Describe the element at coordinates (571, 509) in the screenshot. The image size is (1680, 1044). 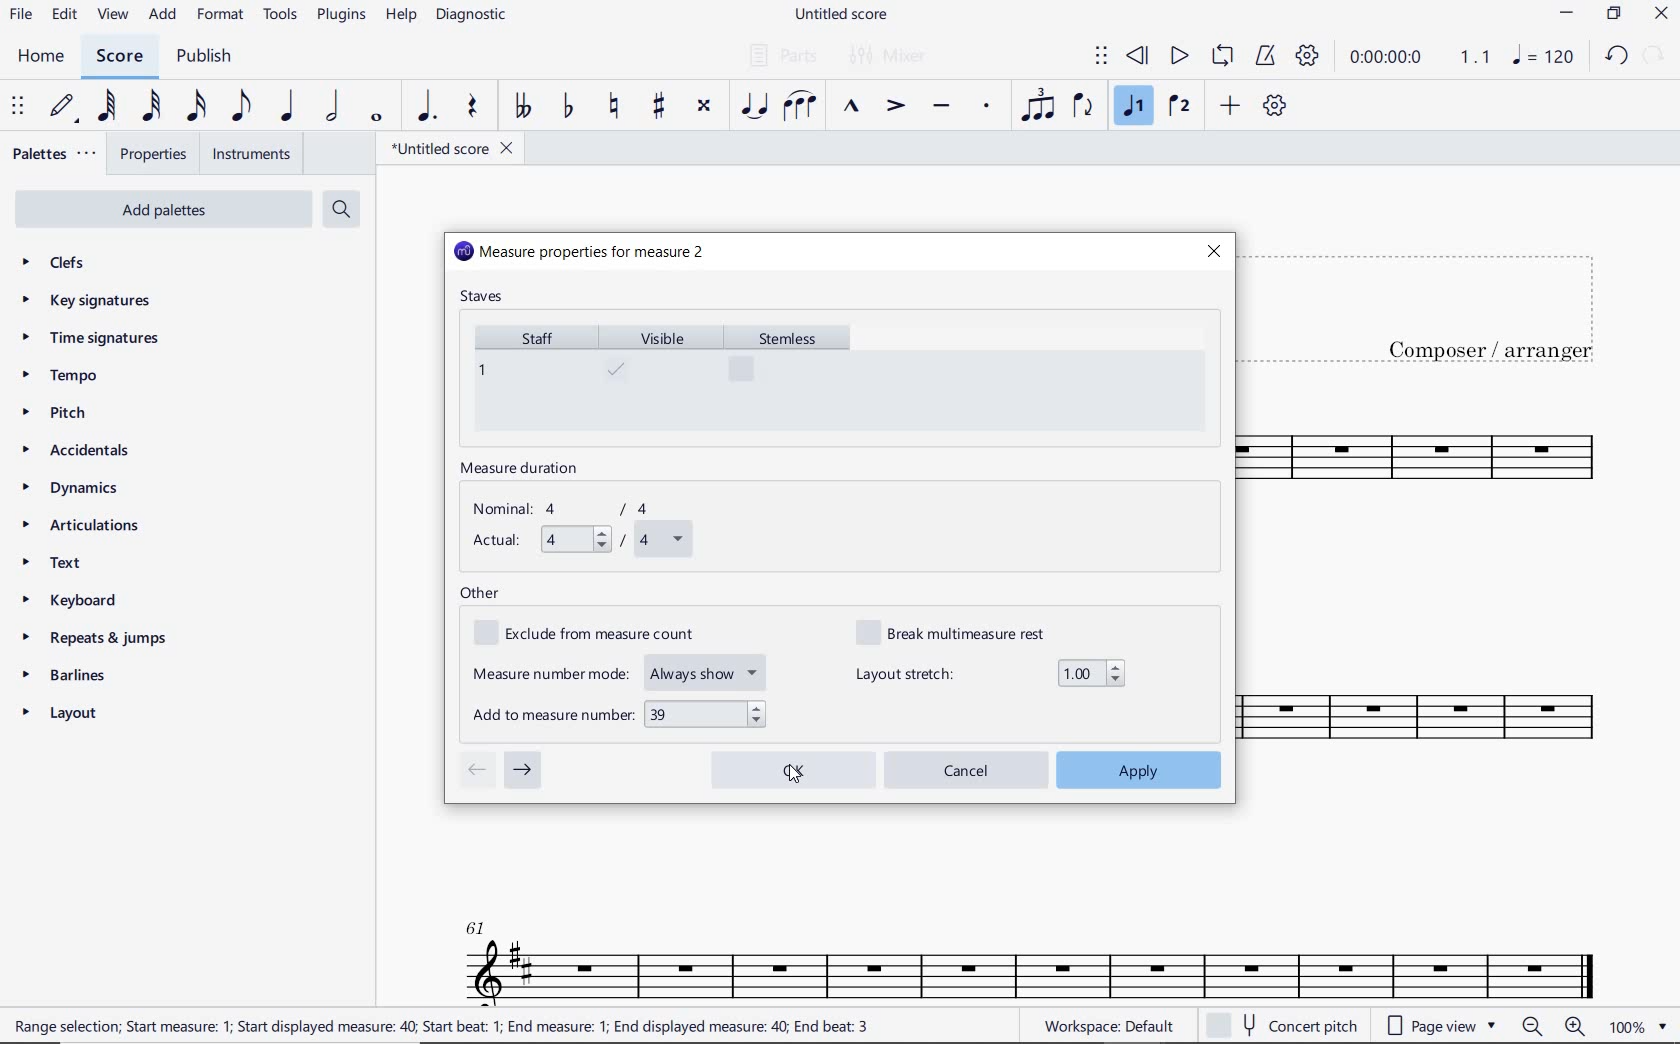
I see `nominal` at that location.